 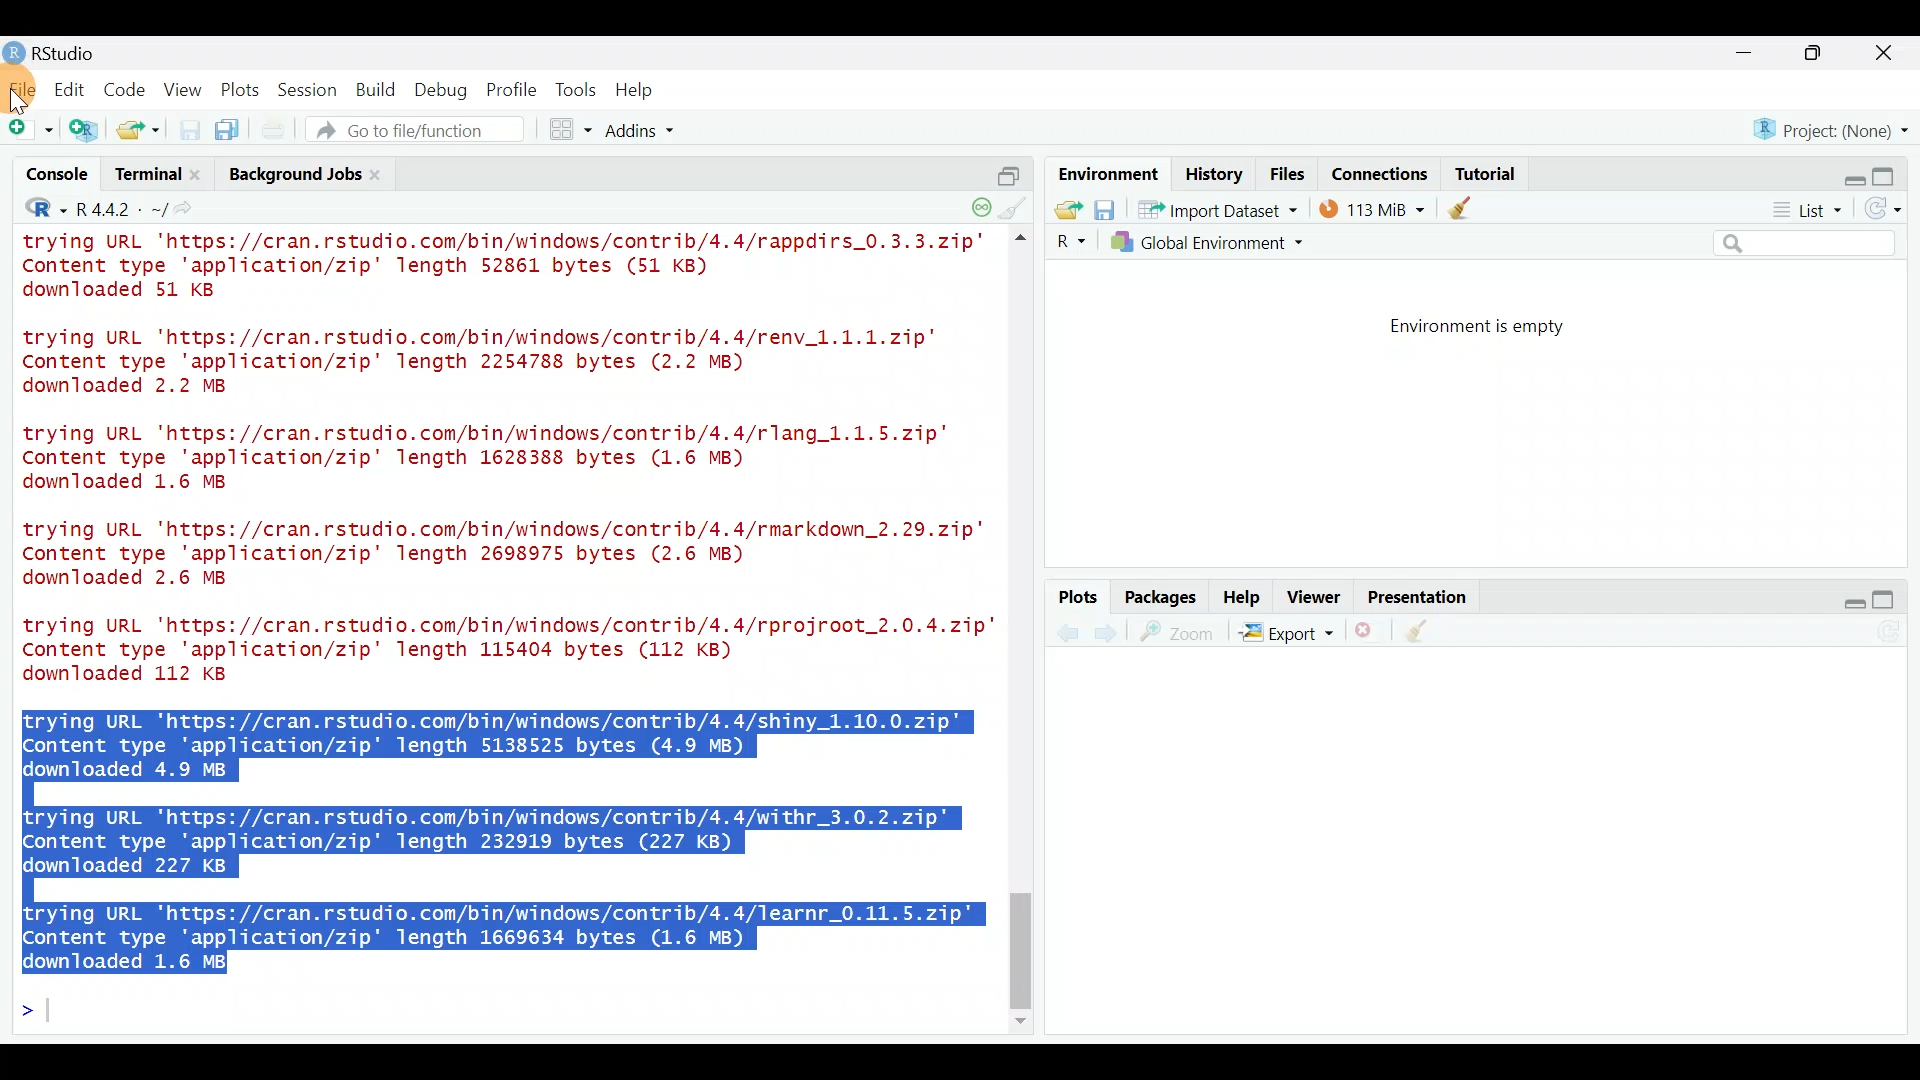 What do you see at coordinates (1885, 56) in the screenshot?
I see `close` at bounding box center [1885, 56].